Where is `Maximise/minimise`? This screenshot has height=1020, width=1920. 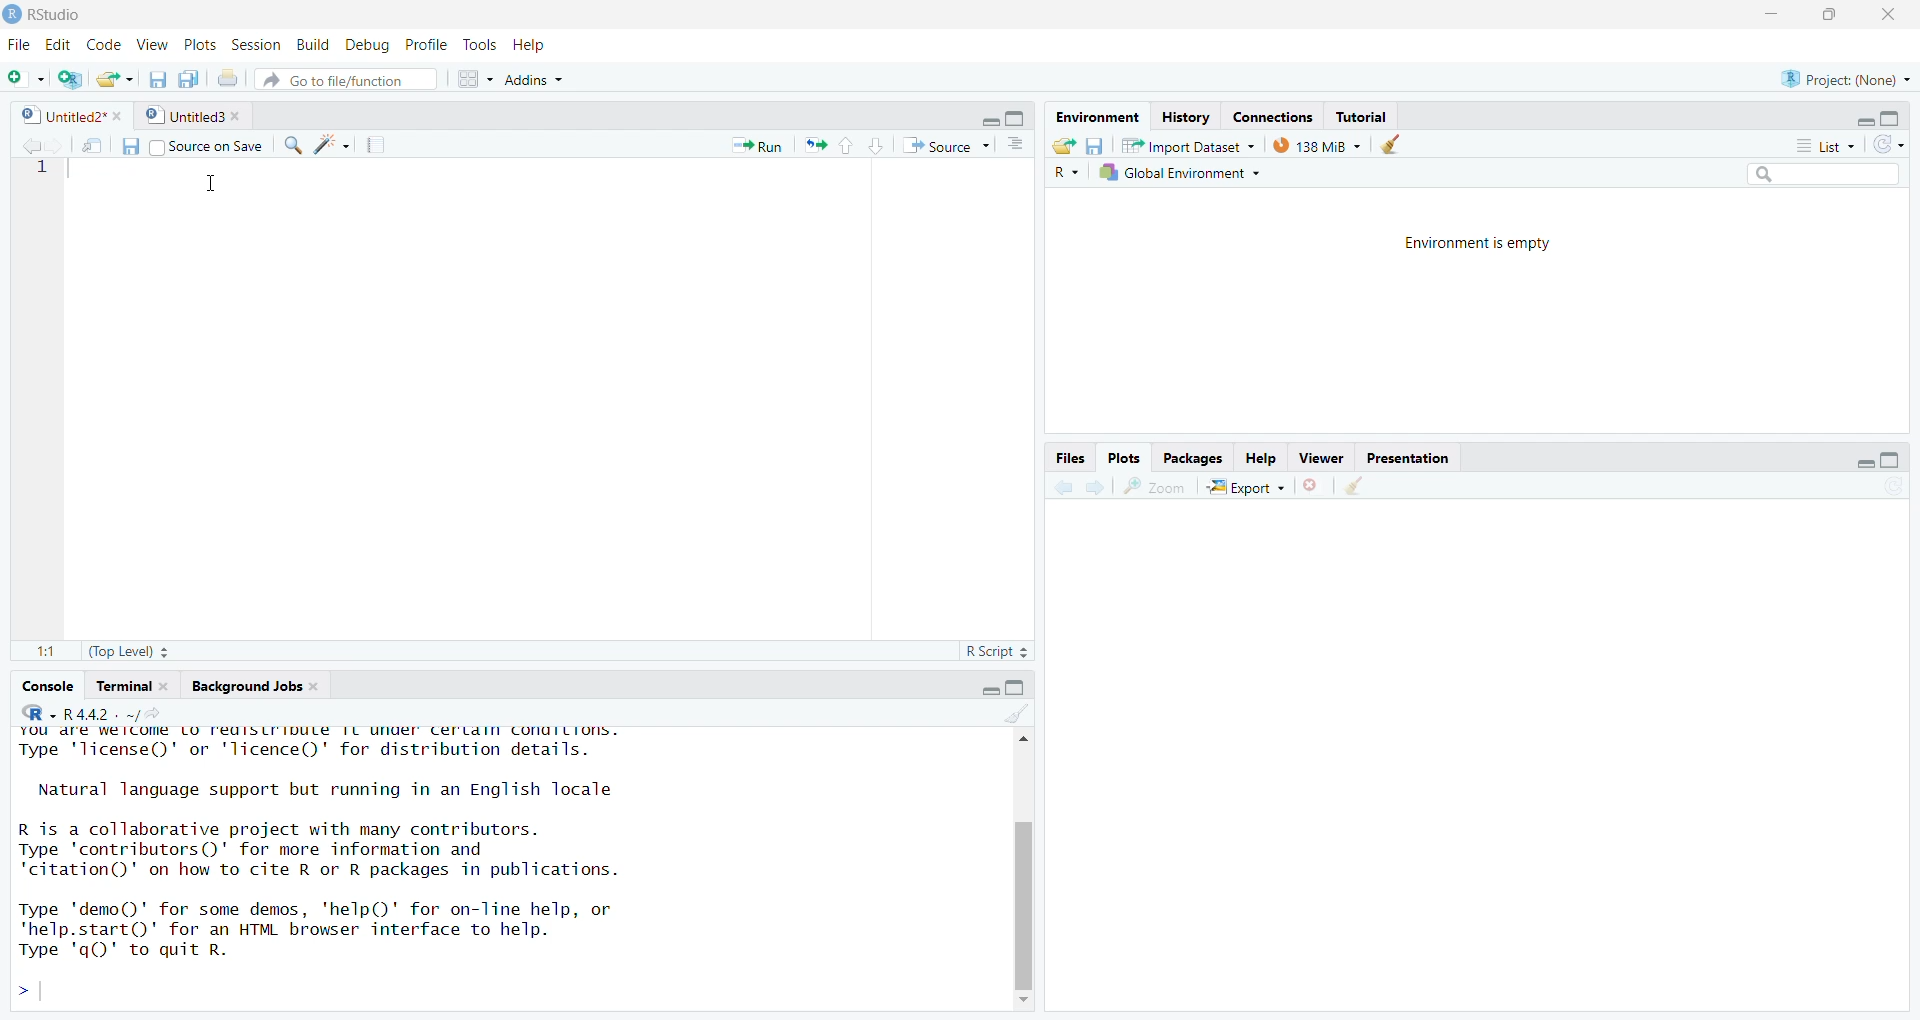
Maximise/minimise is located at coordinates (989, 686).